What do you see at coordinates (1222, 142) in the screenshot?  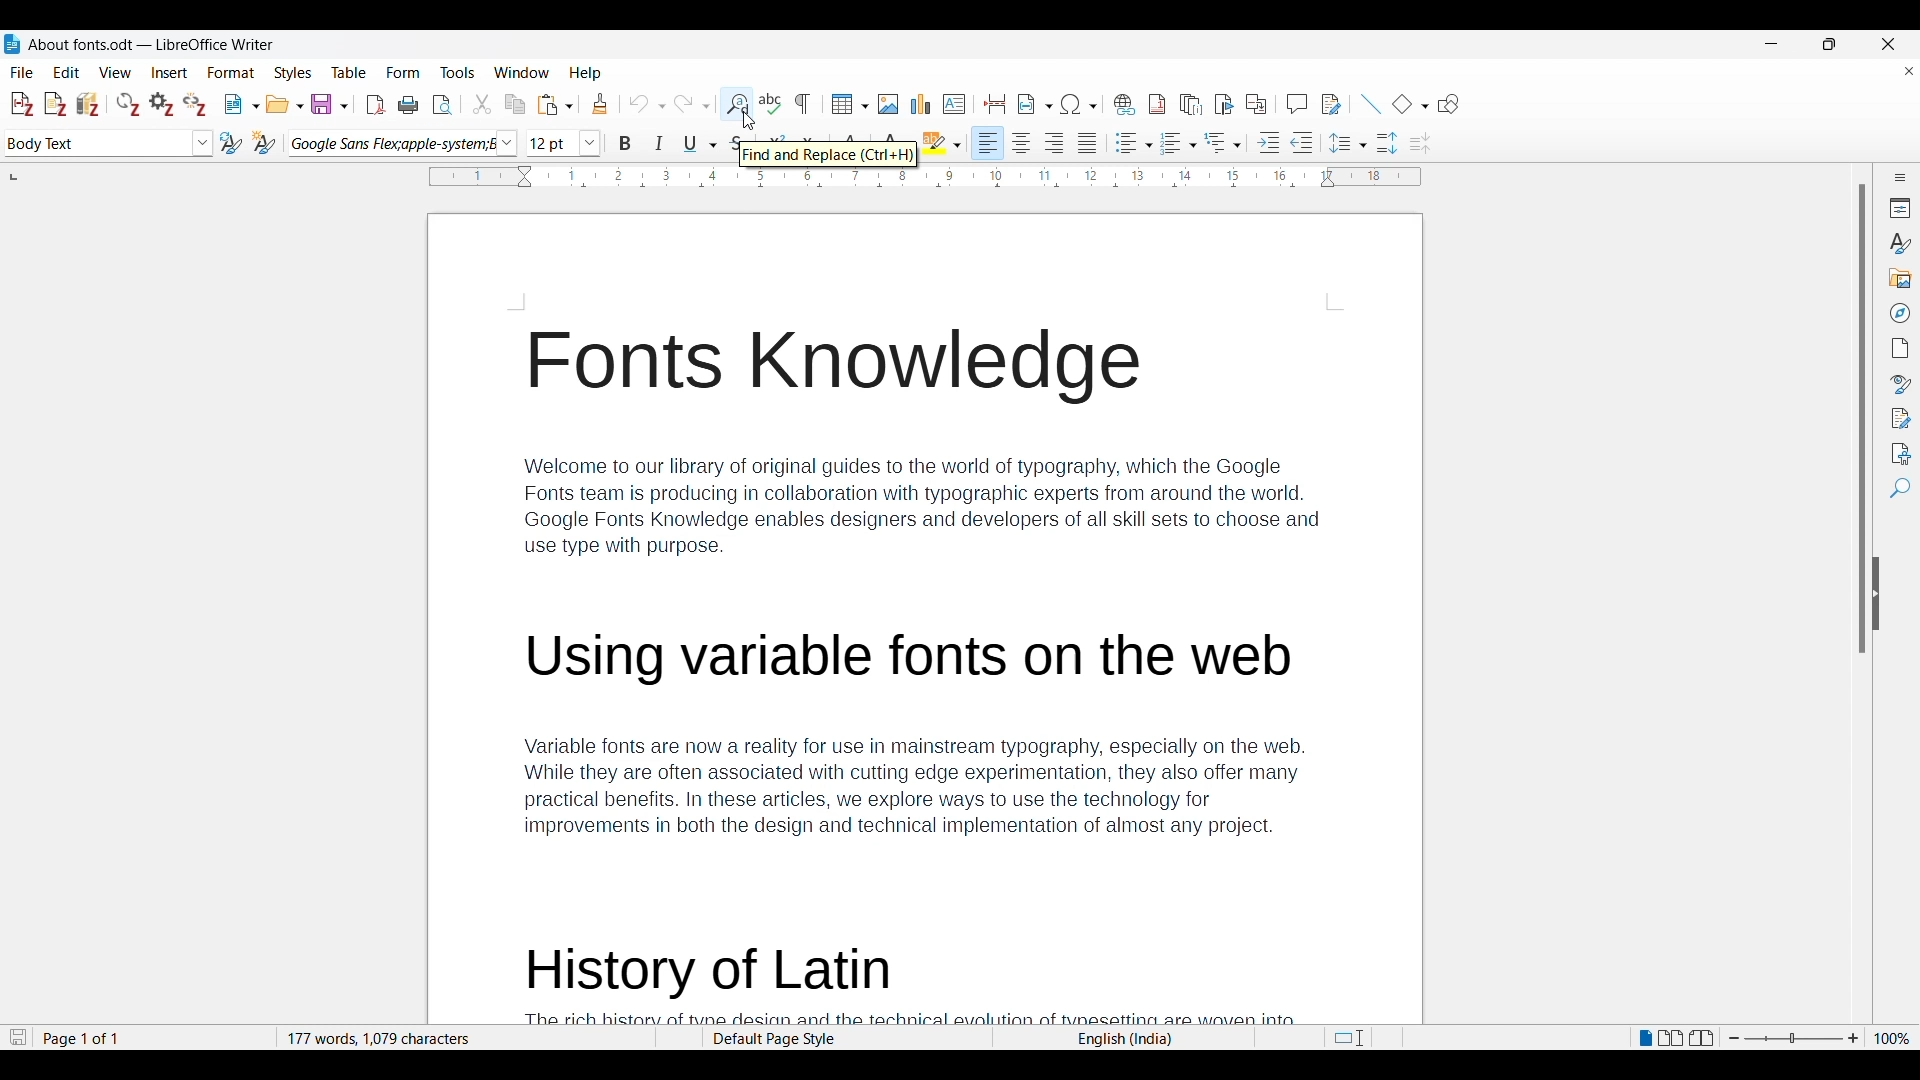 I see `Select outline format options` at bounding box center [1222, 142].